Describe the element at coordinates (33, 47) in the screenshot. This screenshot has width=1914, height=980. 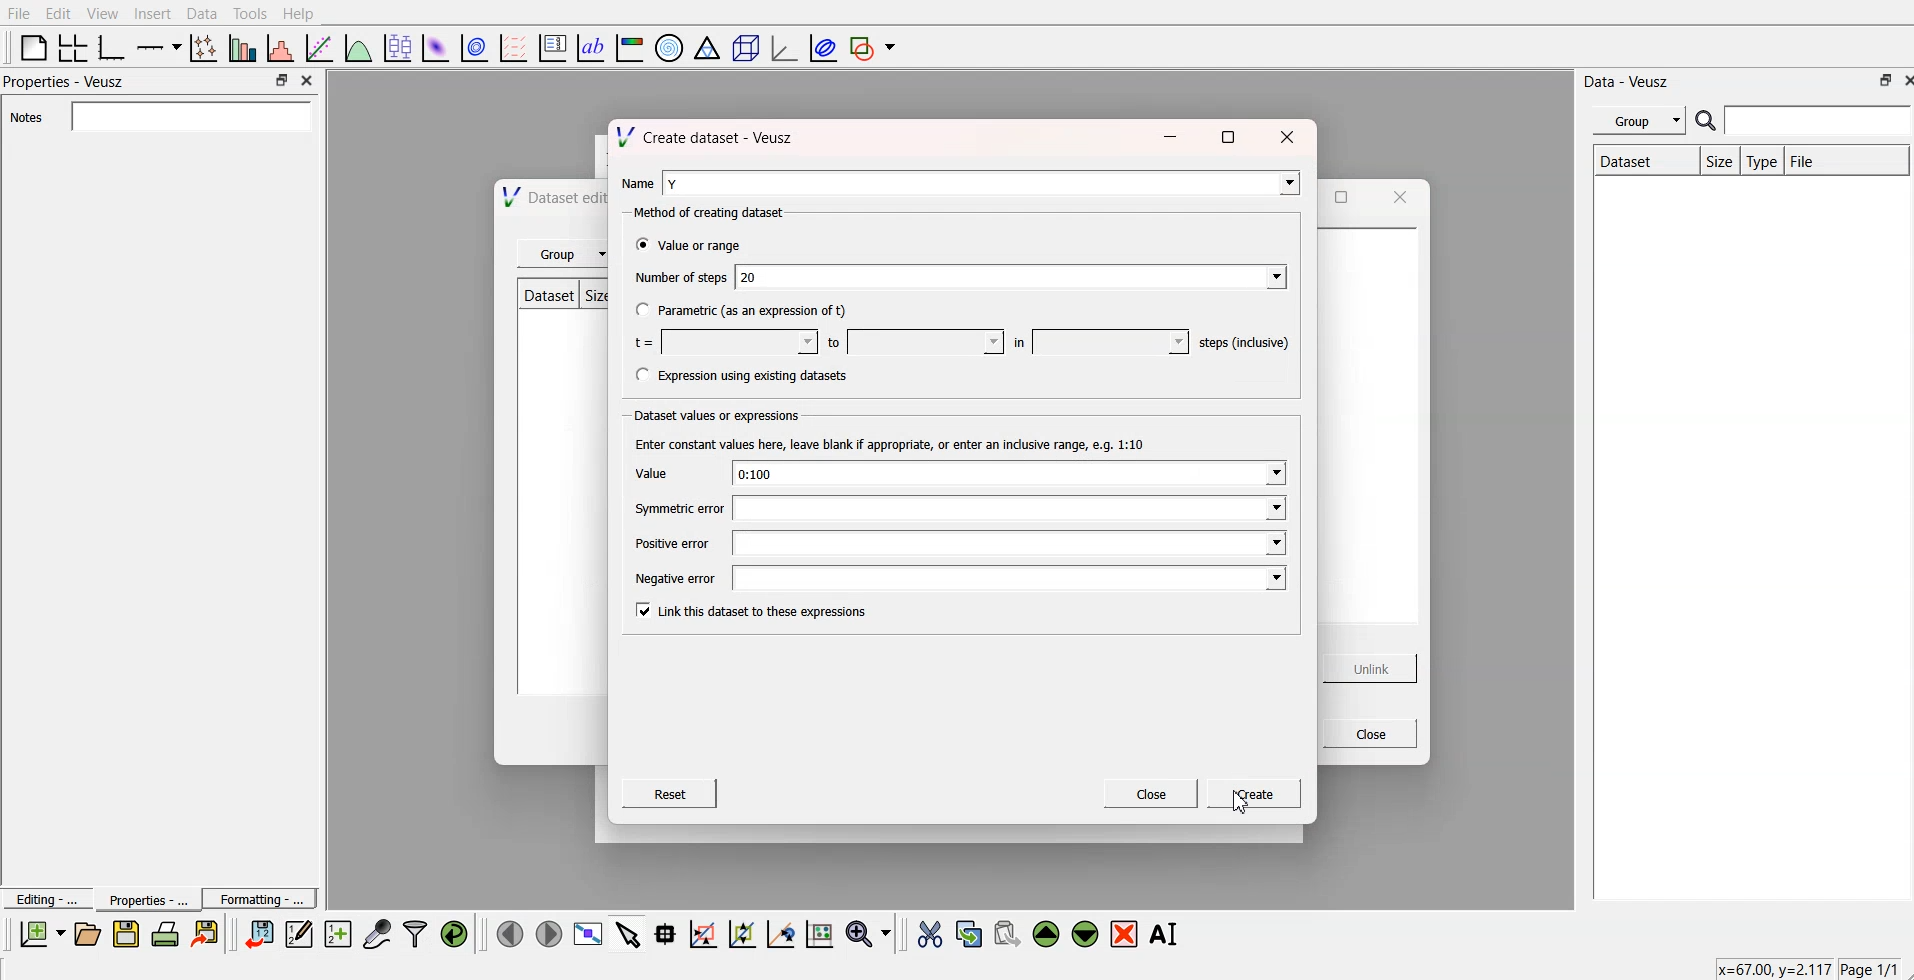
I see `blank page` at that location.